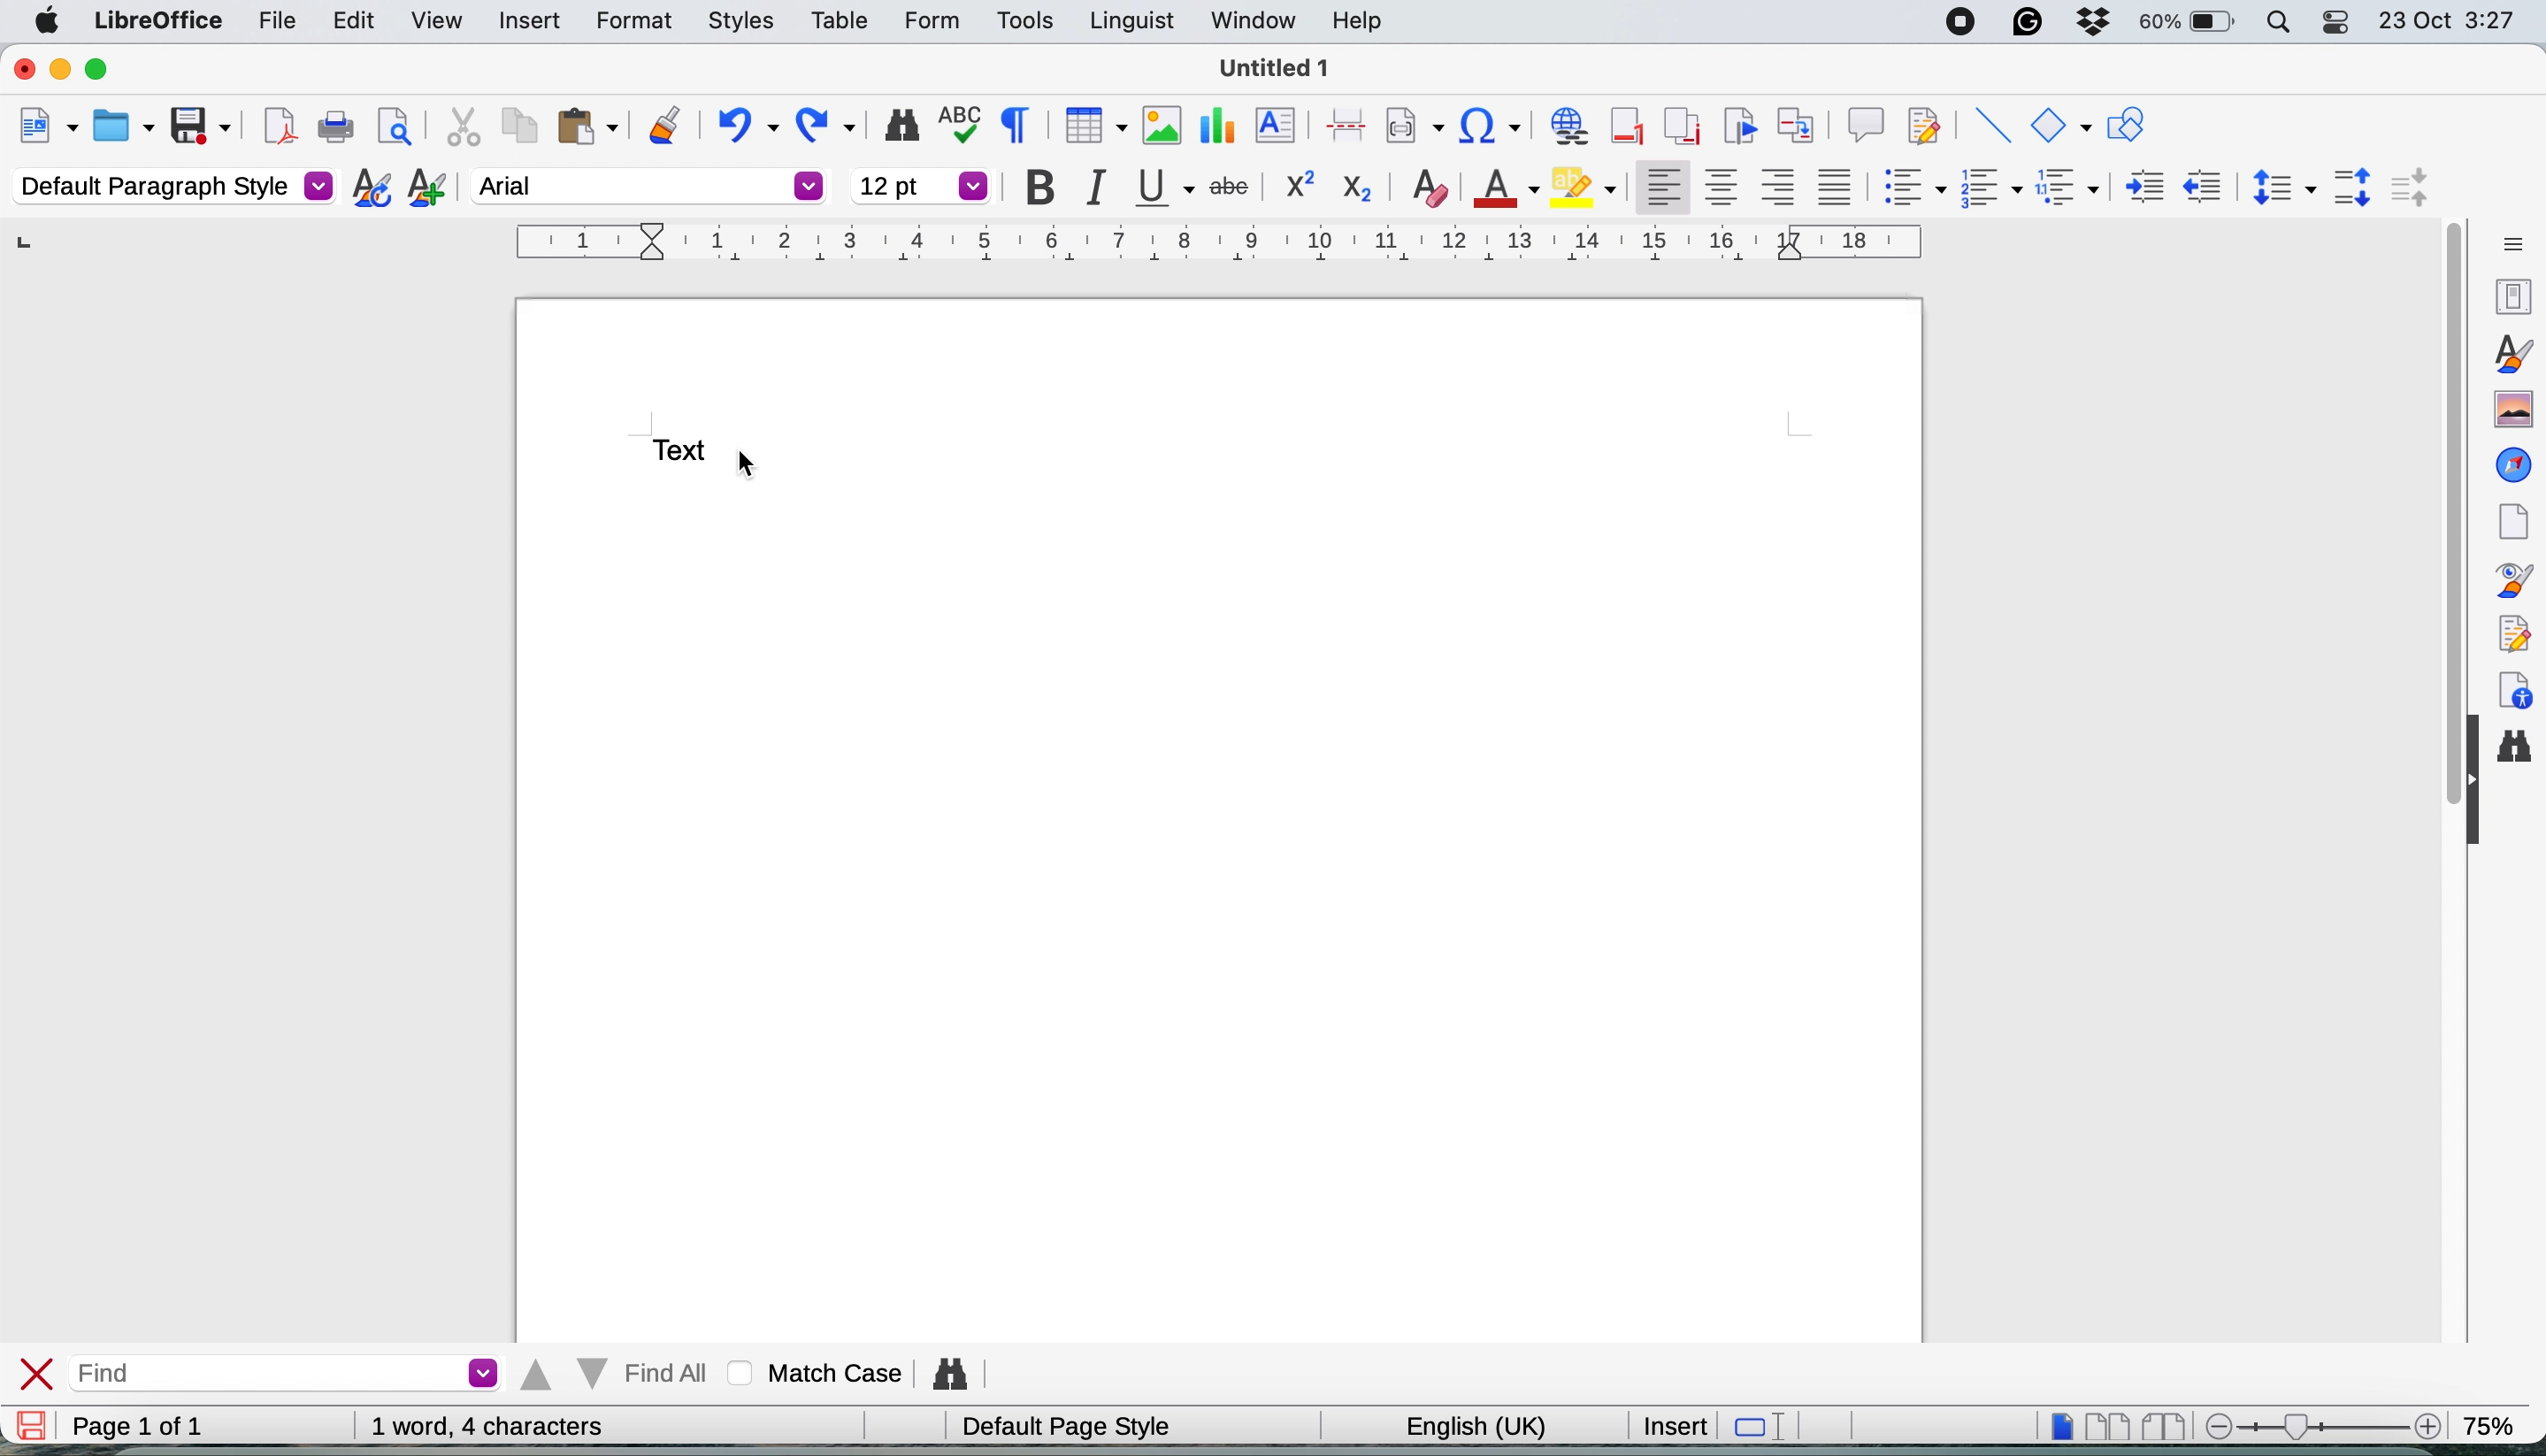  What do you see at coordinates (1658, 188) in the screenshot?
I see `align left` at bounding box center [1658, 188].